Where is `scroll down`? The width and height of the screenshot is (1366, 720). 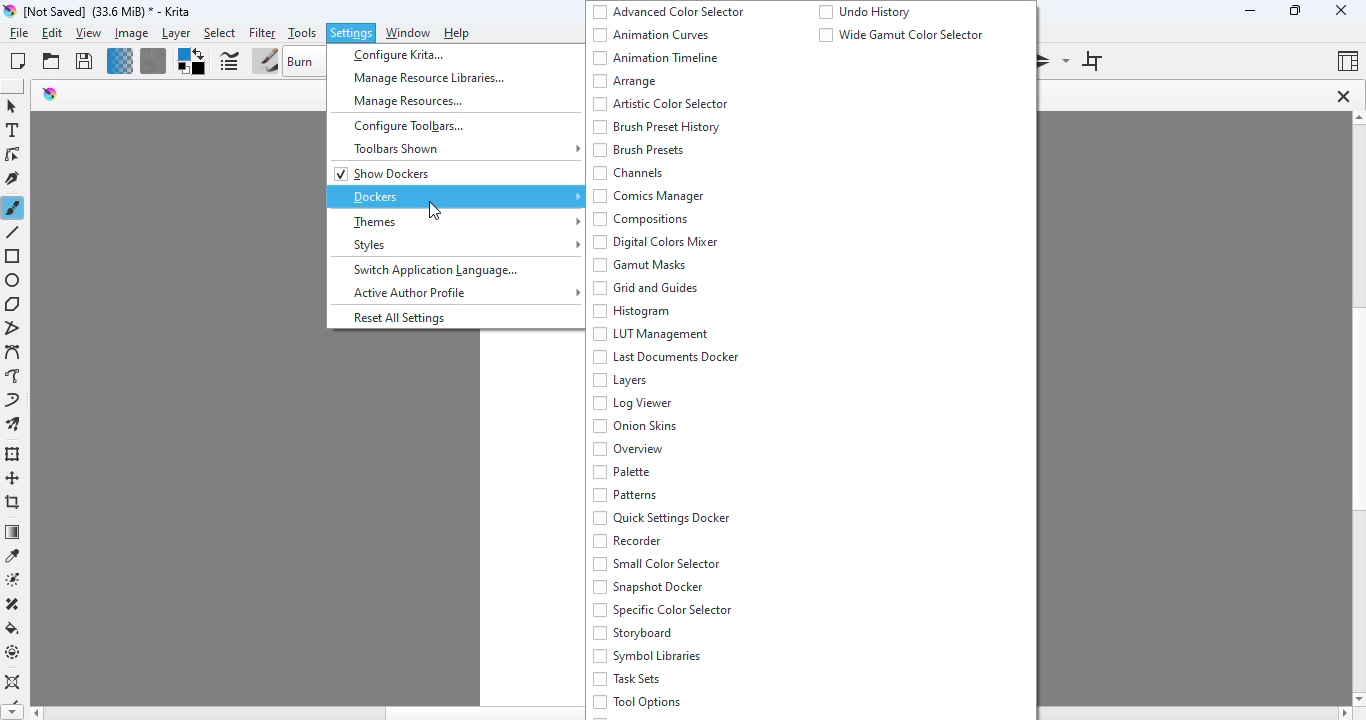 scroll down is located at coordinates (10, 713).